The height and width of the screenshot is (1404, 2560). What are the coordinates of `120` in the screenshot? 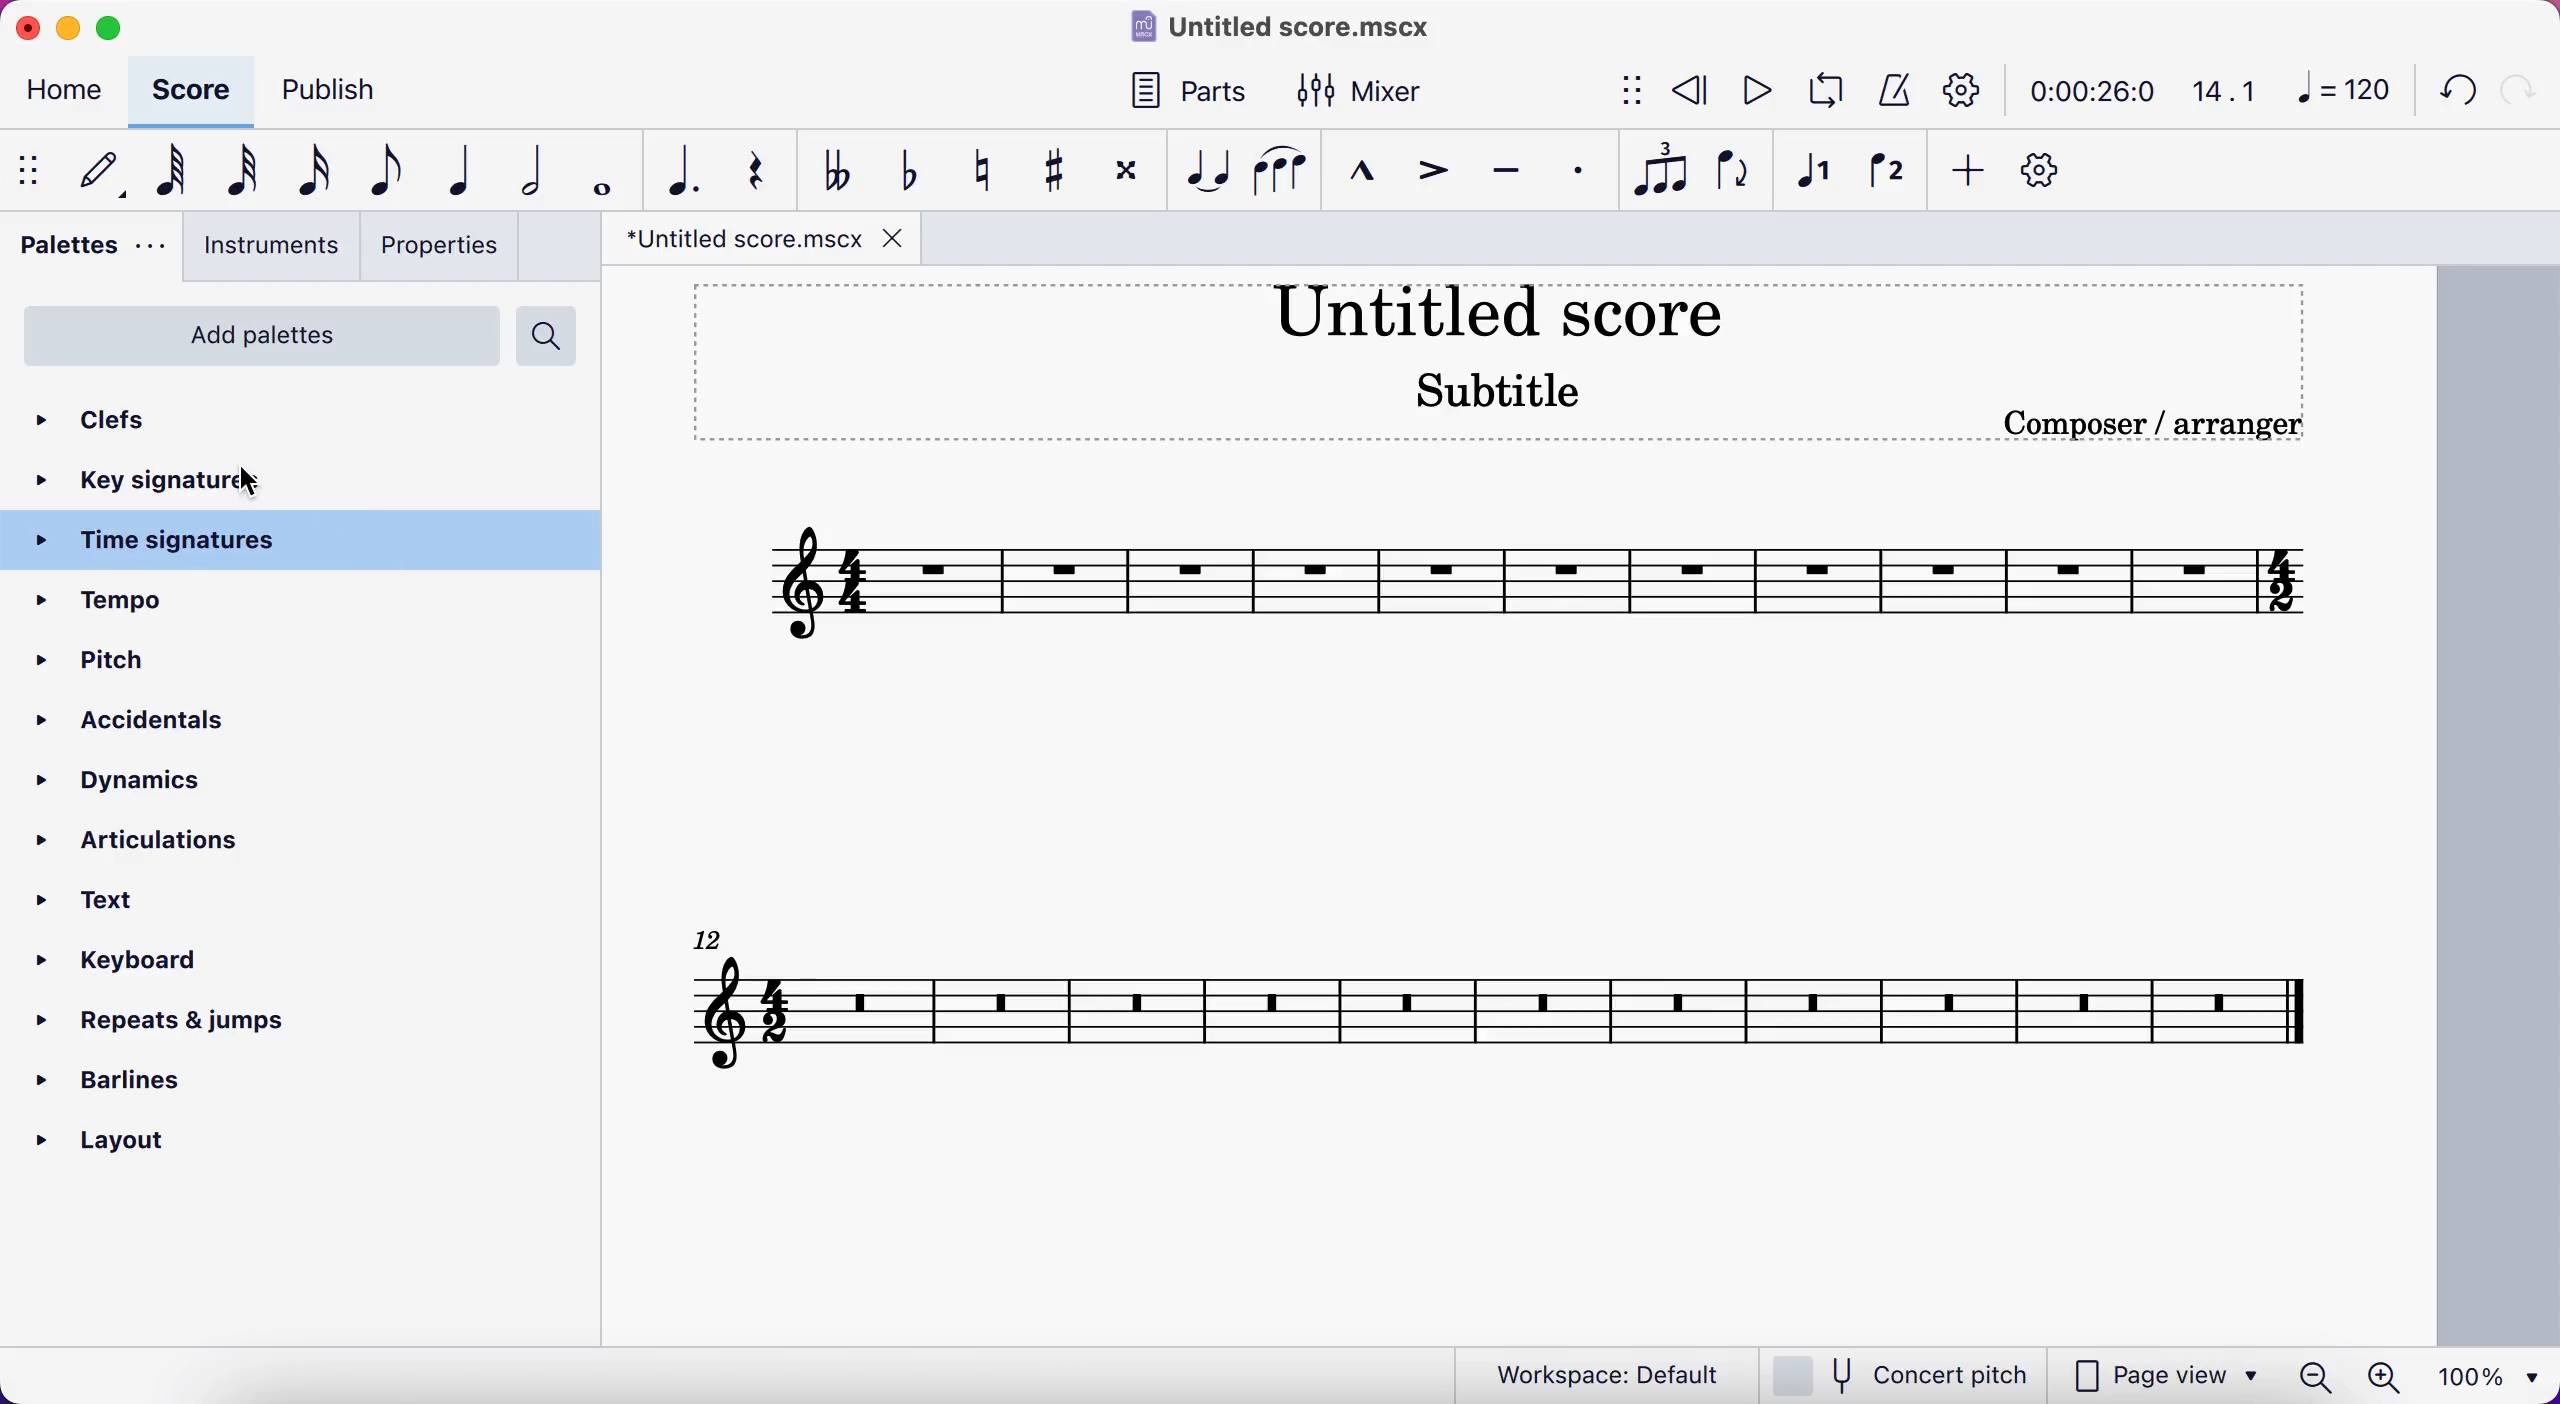 It's located at (2341, 88).